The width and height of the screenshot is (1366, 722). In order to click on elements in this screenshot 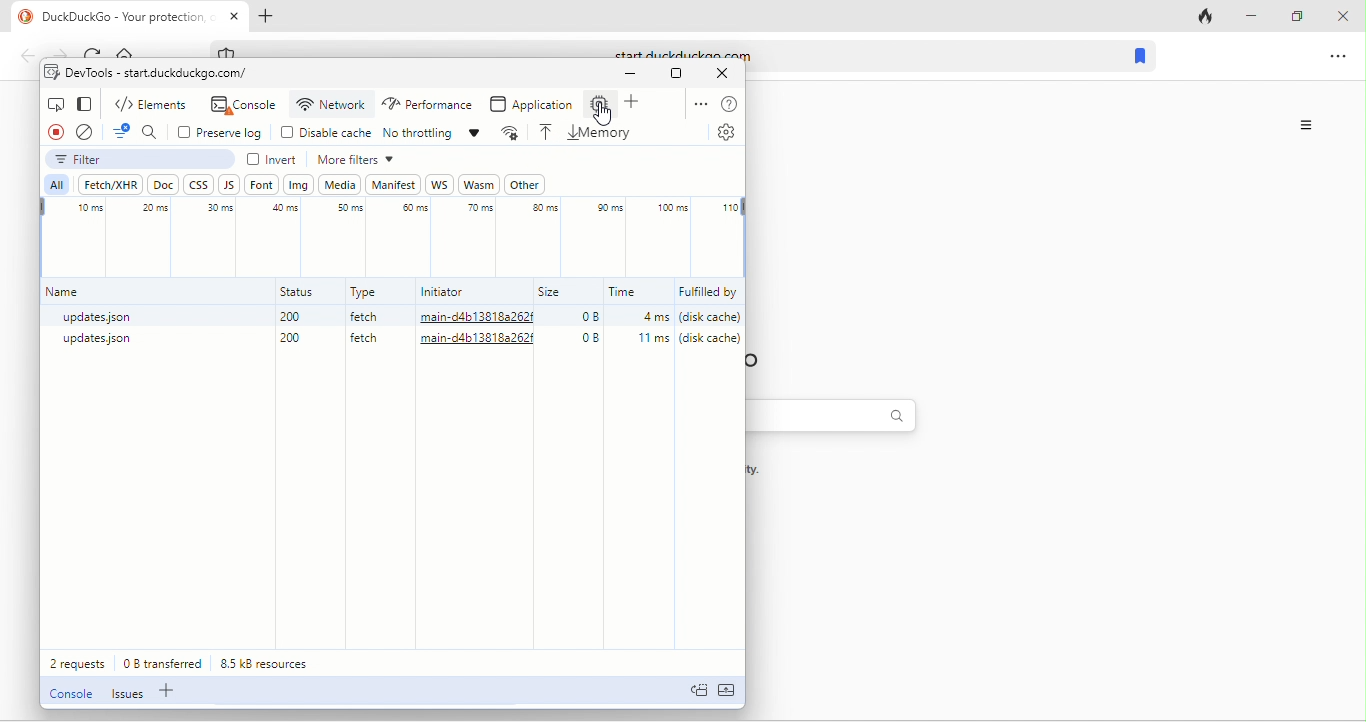, I will do `click(151, 105)`.